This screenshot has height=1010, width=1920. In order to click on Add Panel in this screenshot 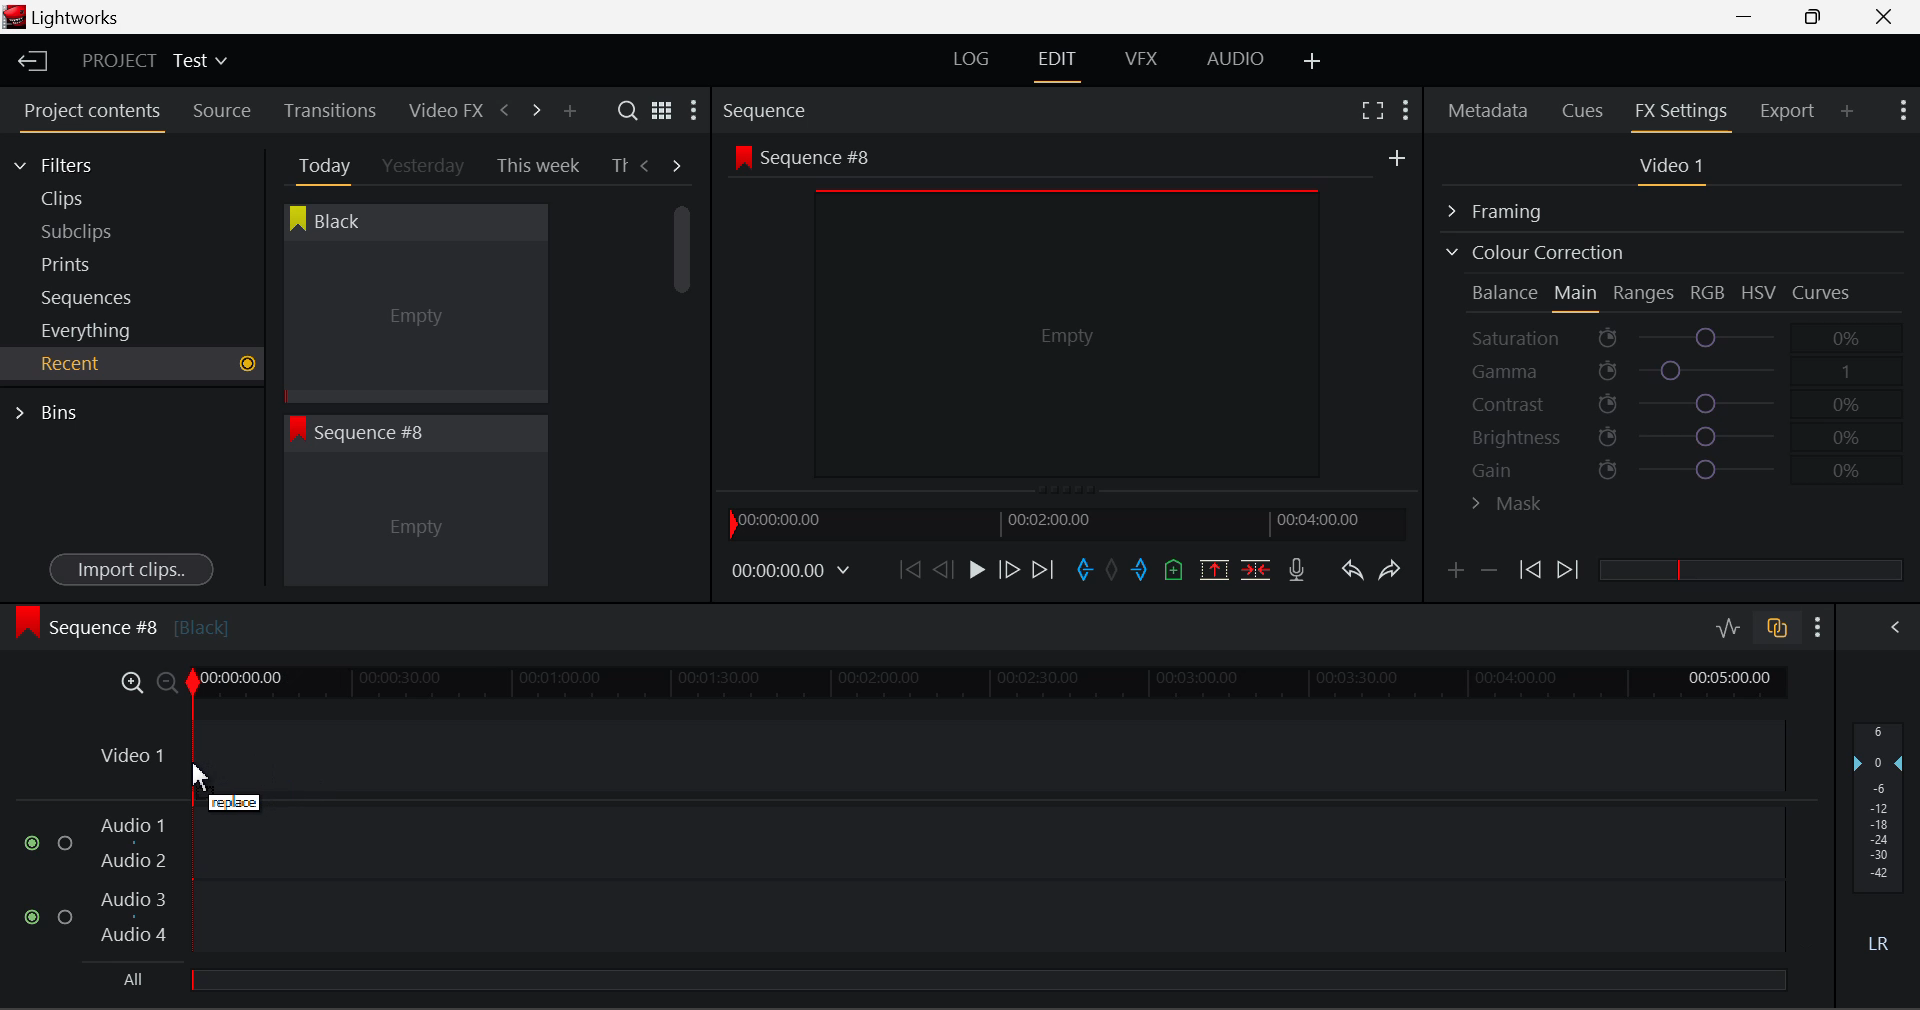, I will do `click(1848, 110)`.